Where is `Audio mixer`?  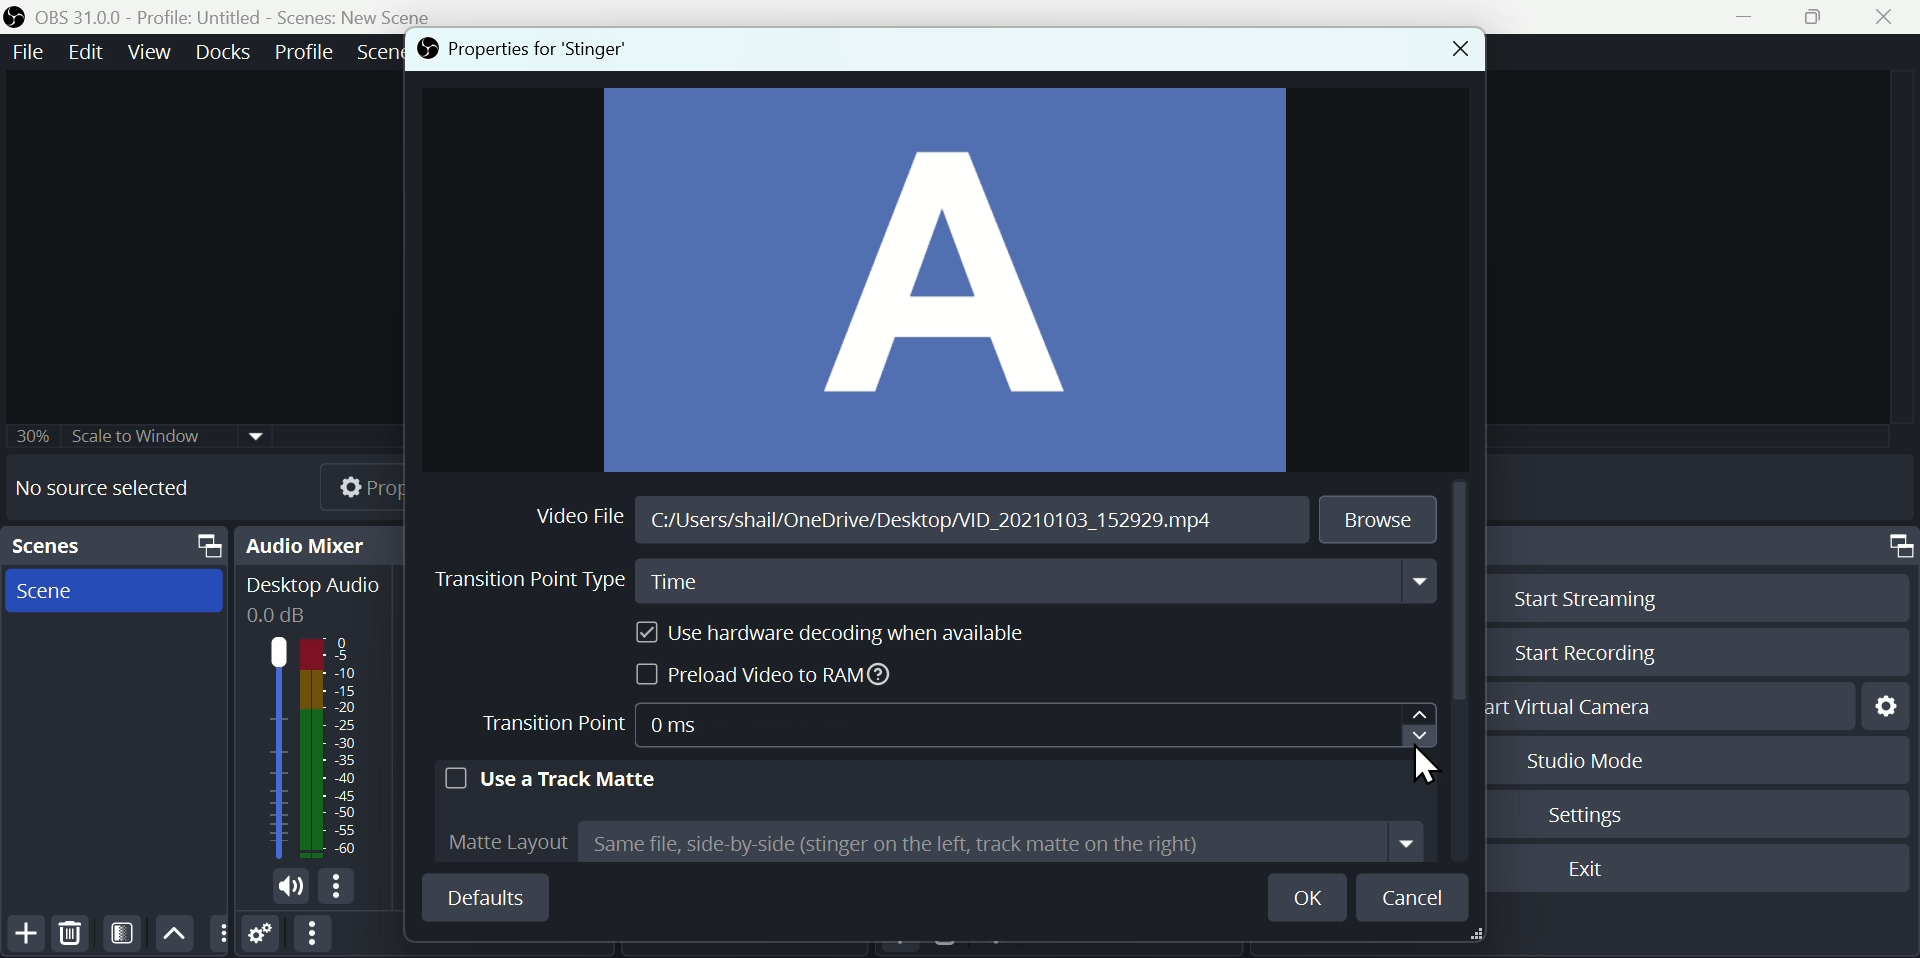
Audio mixer is located at coordinates (324, 544).